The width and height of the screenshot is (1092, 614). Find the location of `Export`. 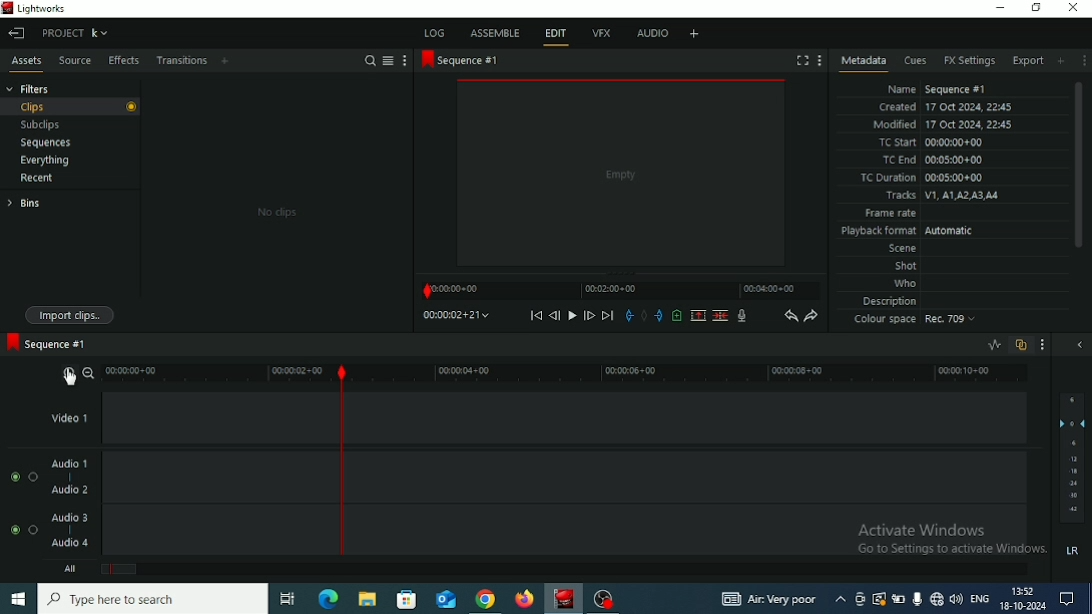

Export is located at coordinates (1028, 60).